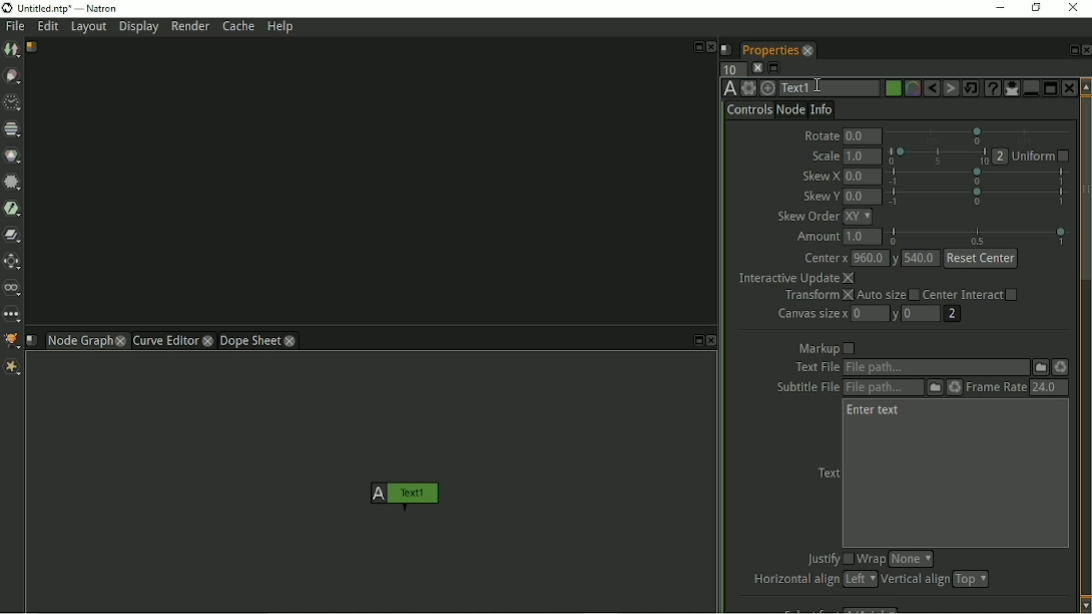 The image size is (1092, 614). I want to click on Cache, so click(238, 26).